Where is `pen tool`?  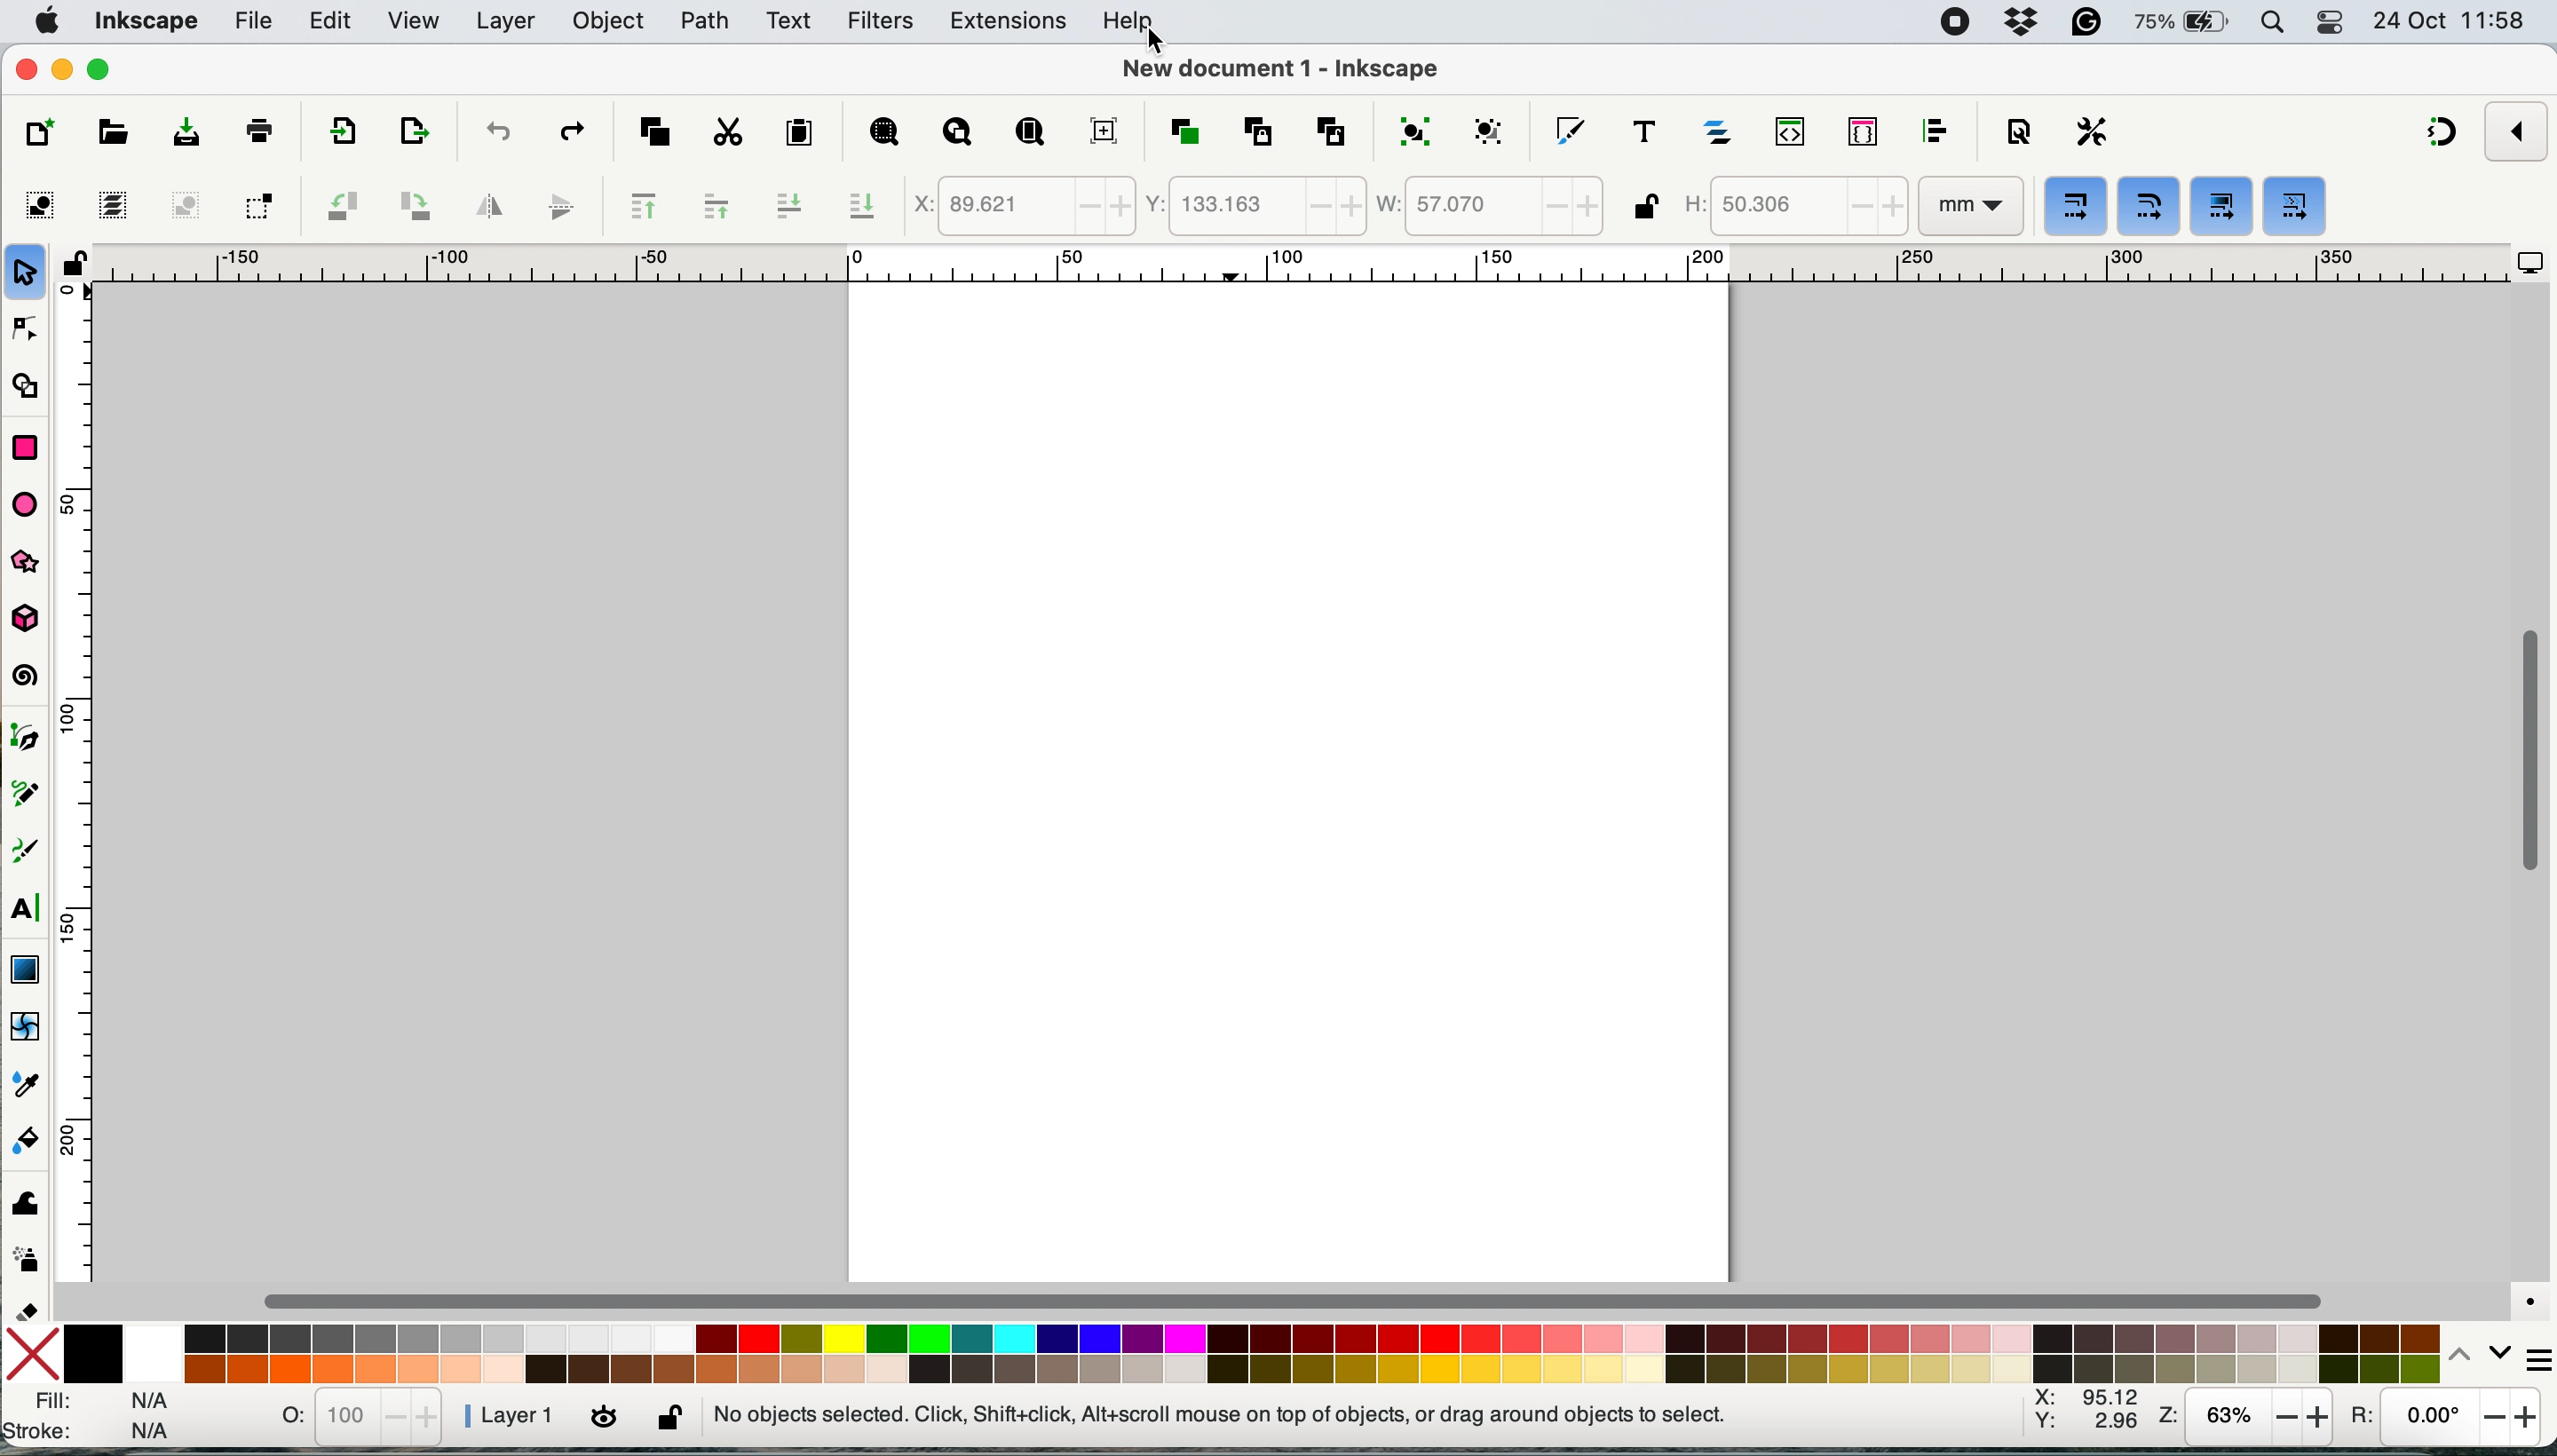 pen tool is located at coordinates (26, 738).